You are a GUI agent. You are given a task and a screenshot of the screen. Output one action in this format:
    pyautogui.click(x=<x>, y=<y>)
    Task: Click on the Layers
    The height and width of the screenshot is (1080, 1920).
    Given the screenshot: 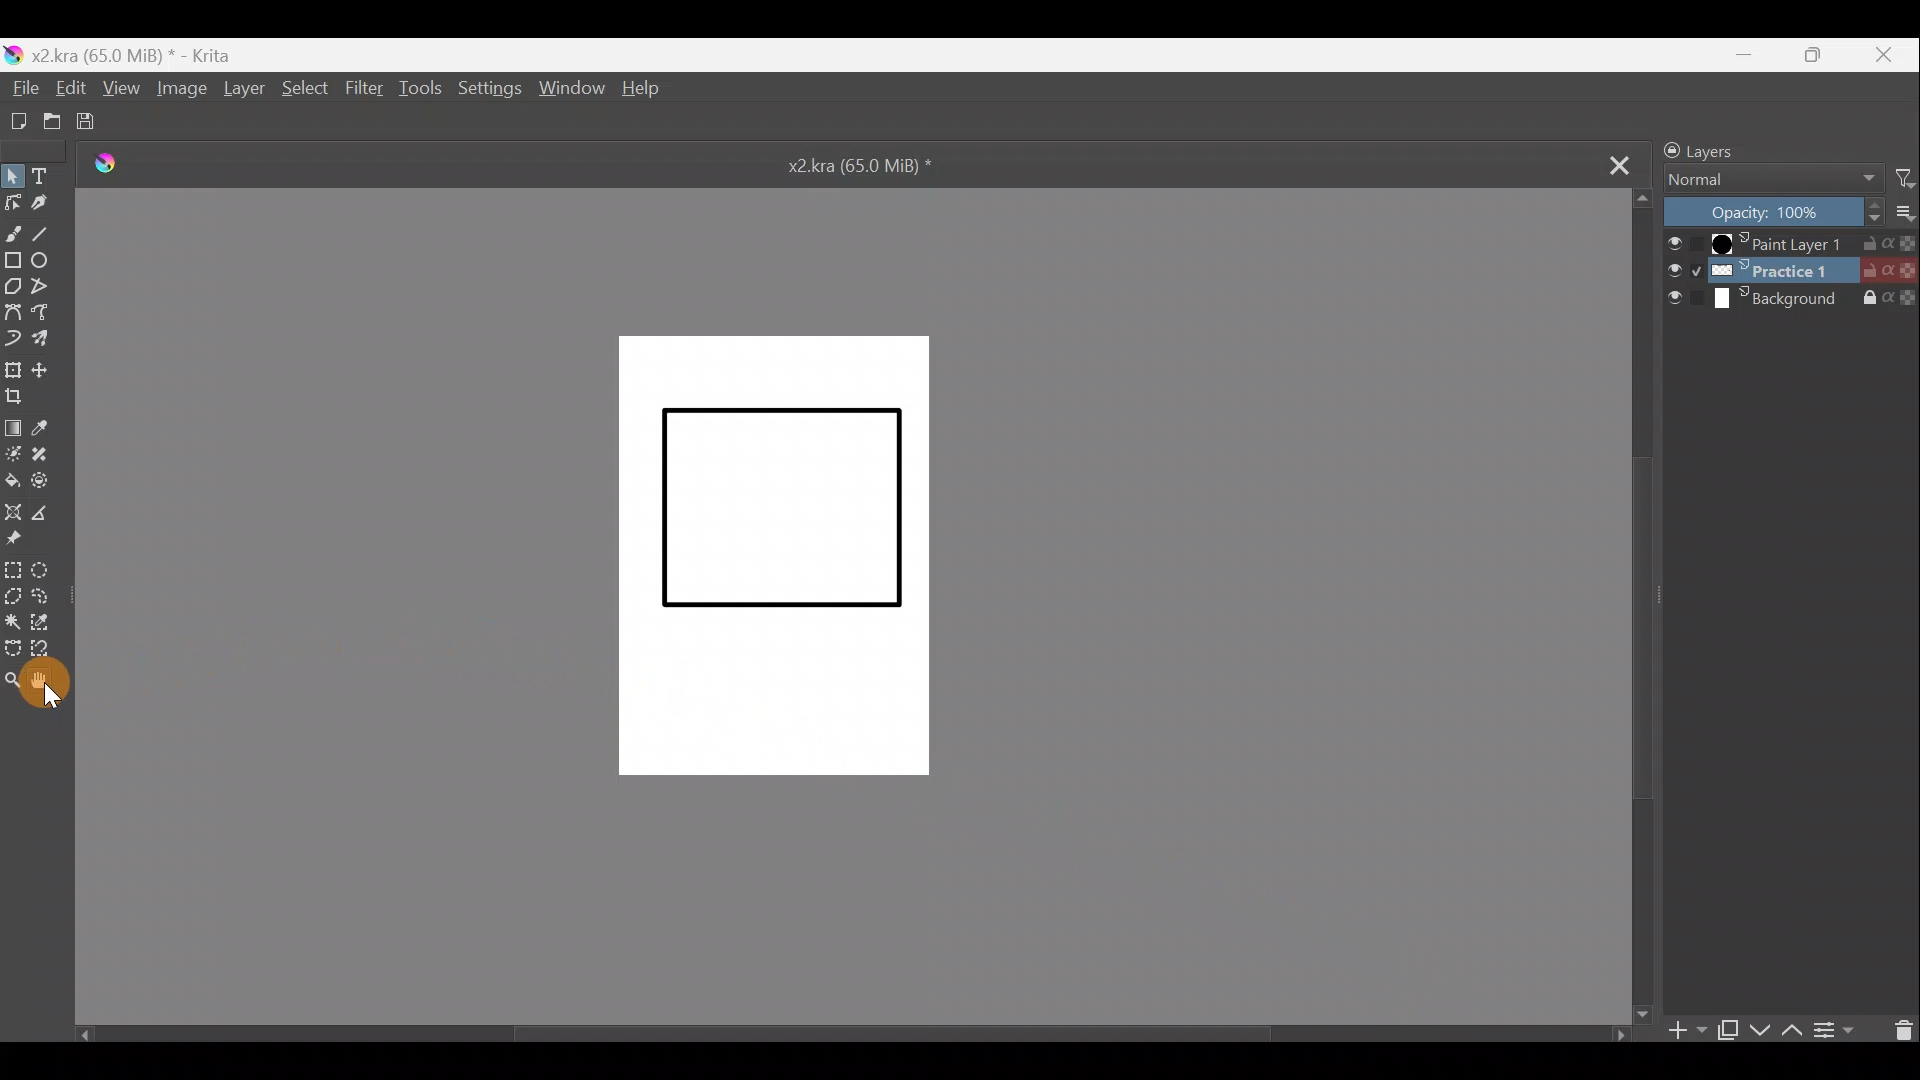 What is the action you would take?
    pyautogui.click(x=1744, y=150)
    